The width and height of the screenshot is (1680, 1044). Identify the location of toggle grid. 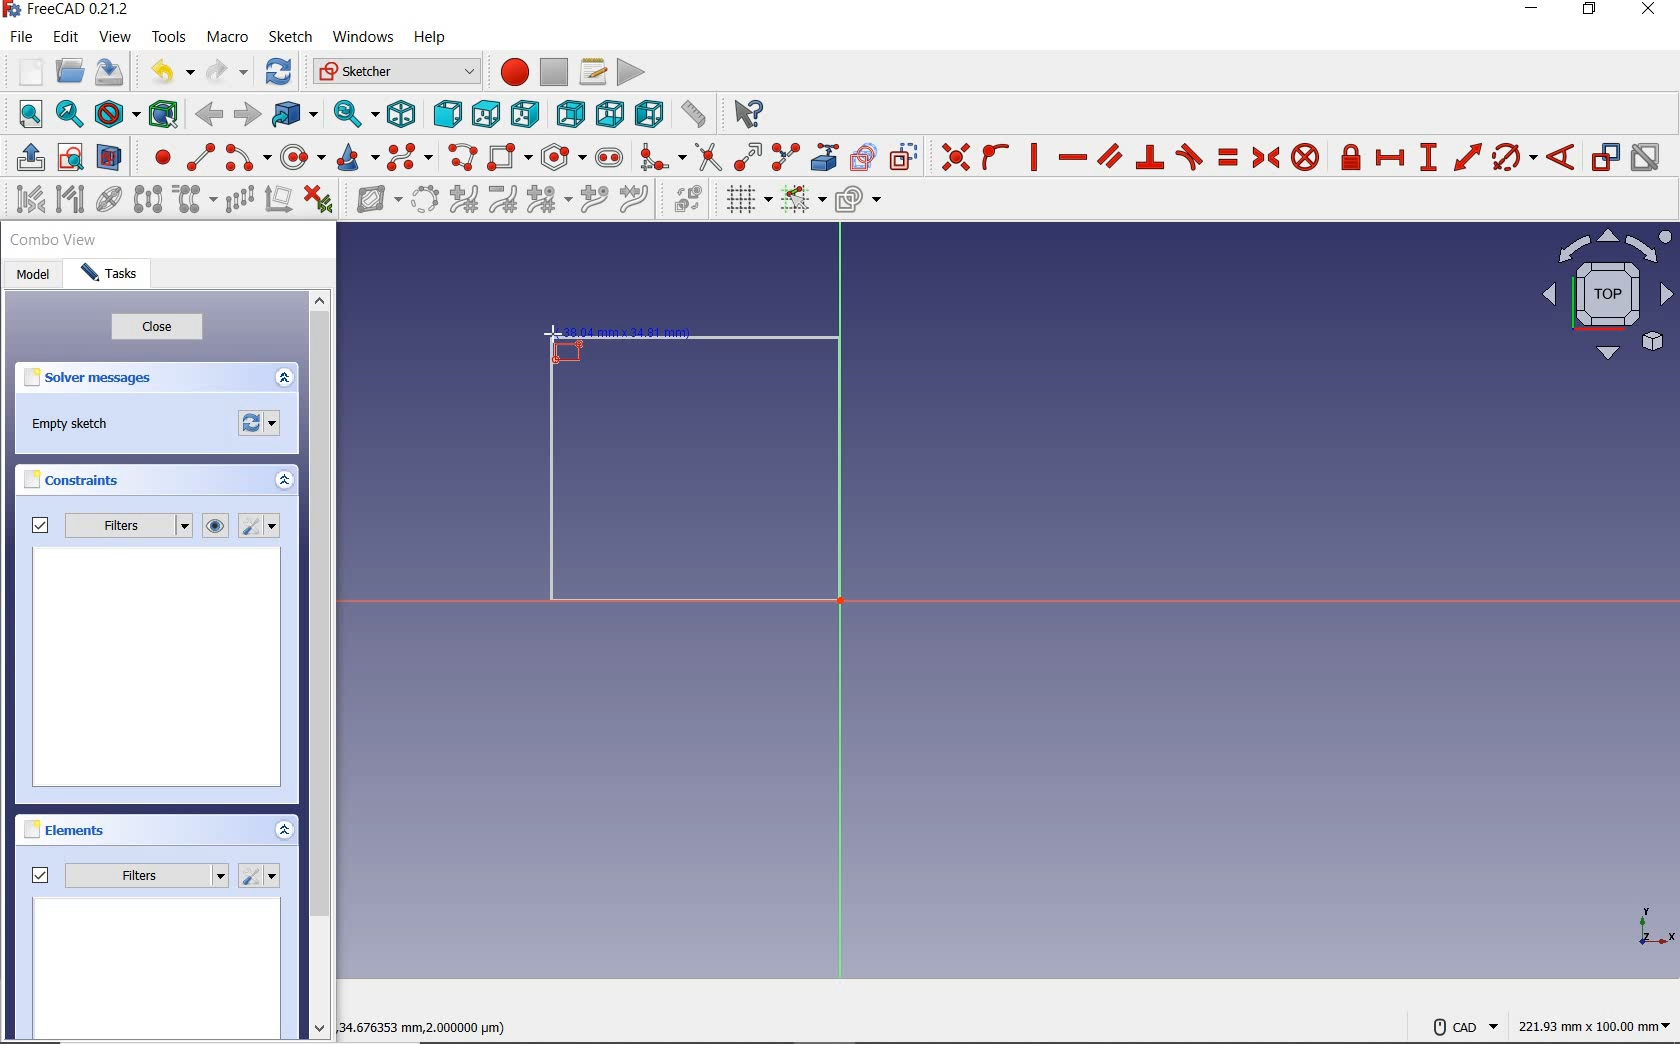
(747, 201).